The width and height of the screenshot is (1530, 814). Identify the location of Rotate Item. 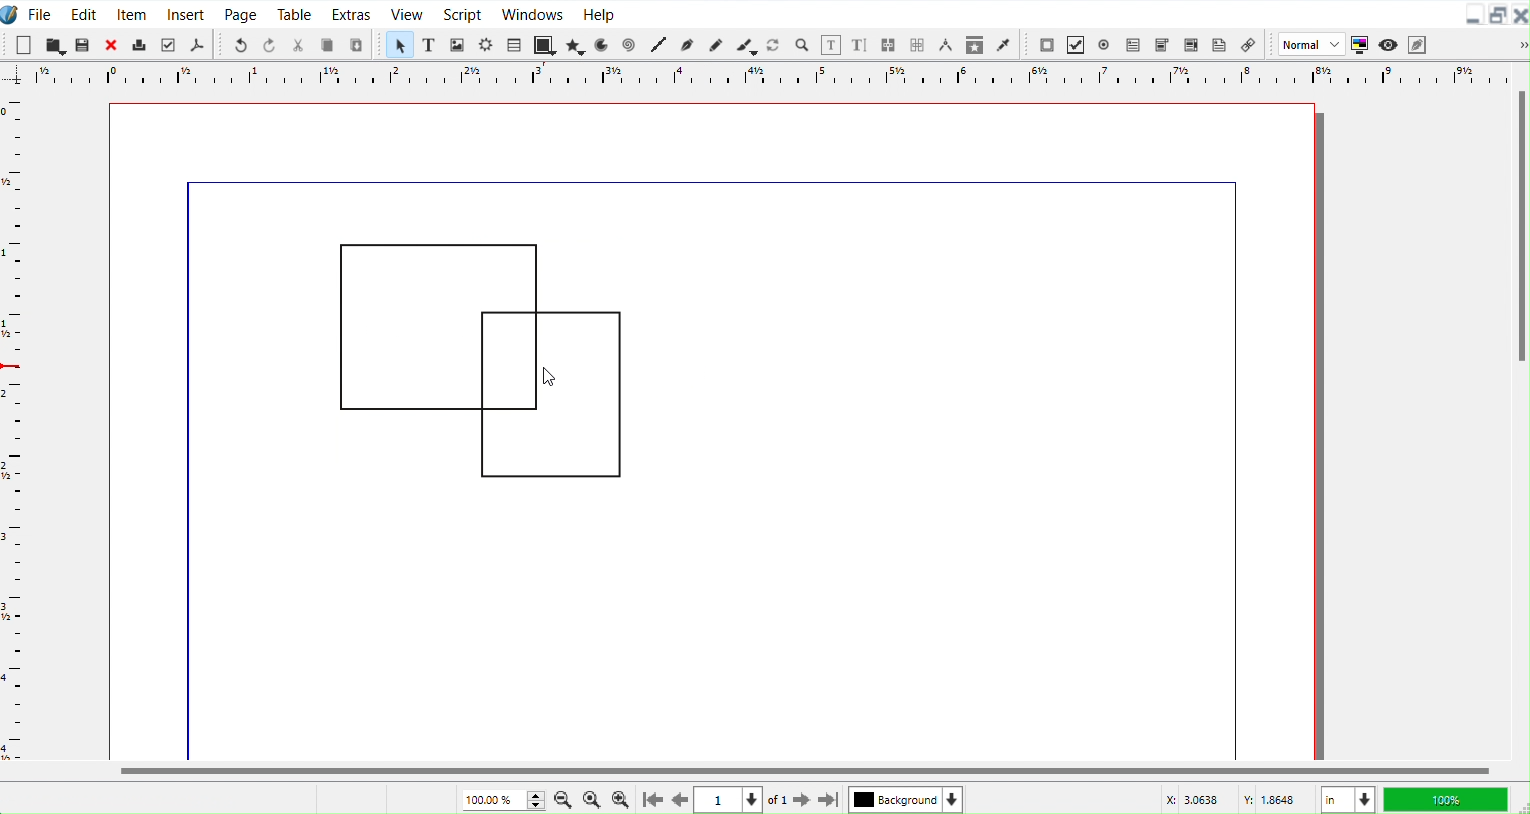
(774, 45).